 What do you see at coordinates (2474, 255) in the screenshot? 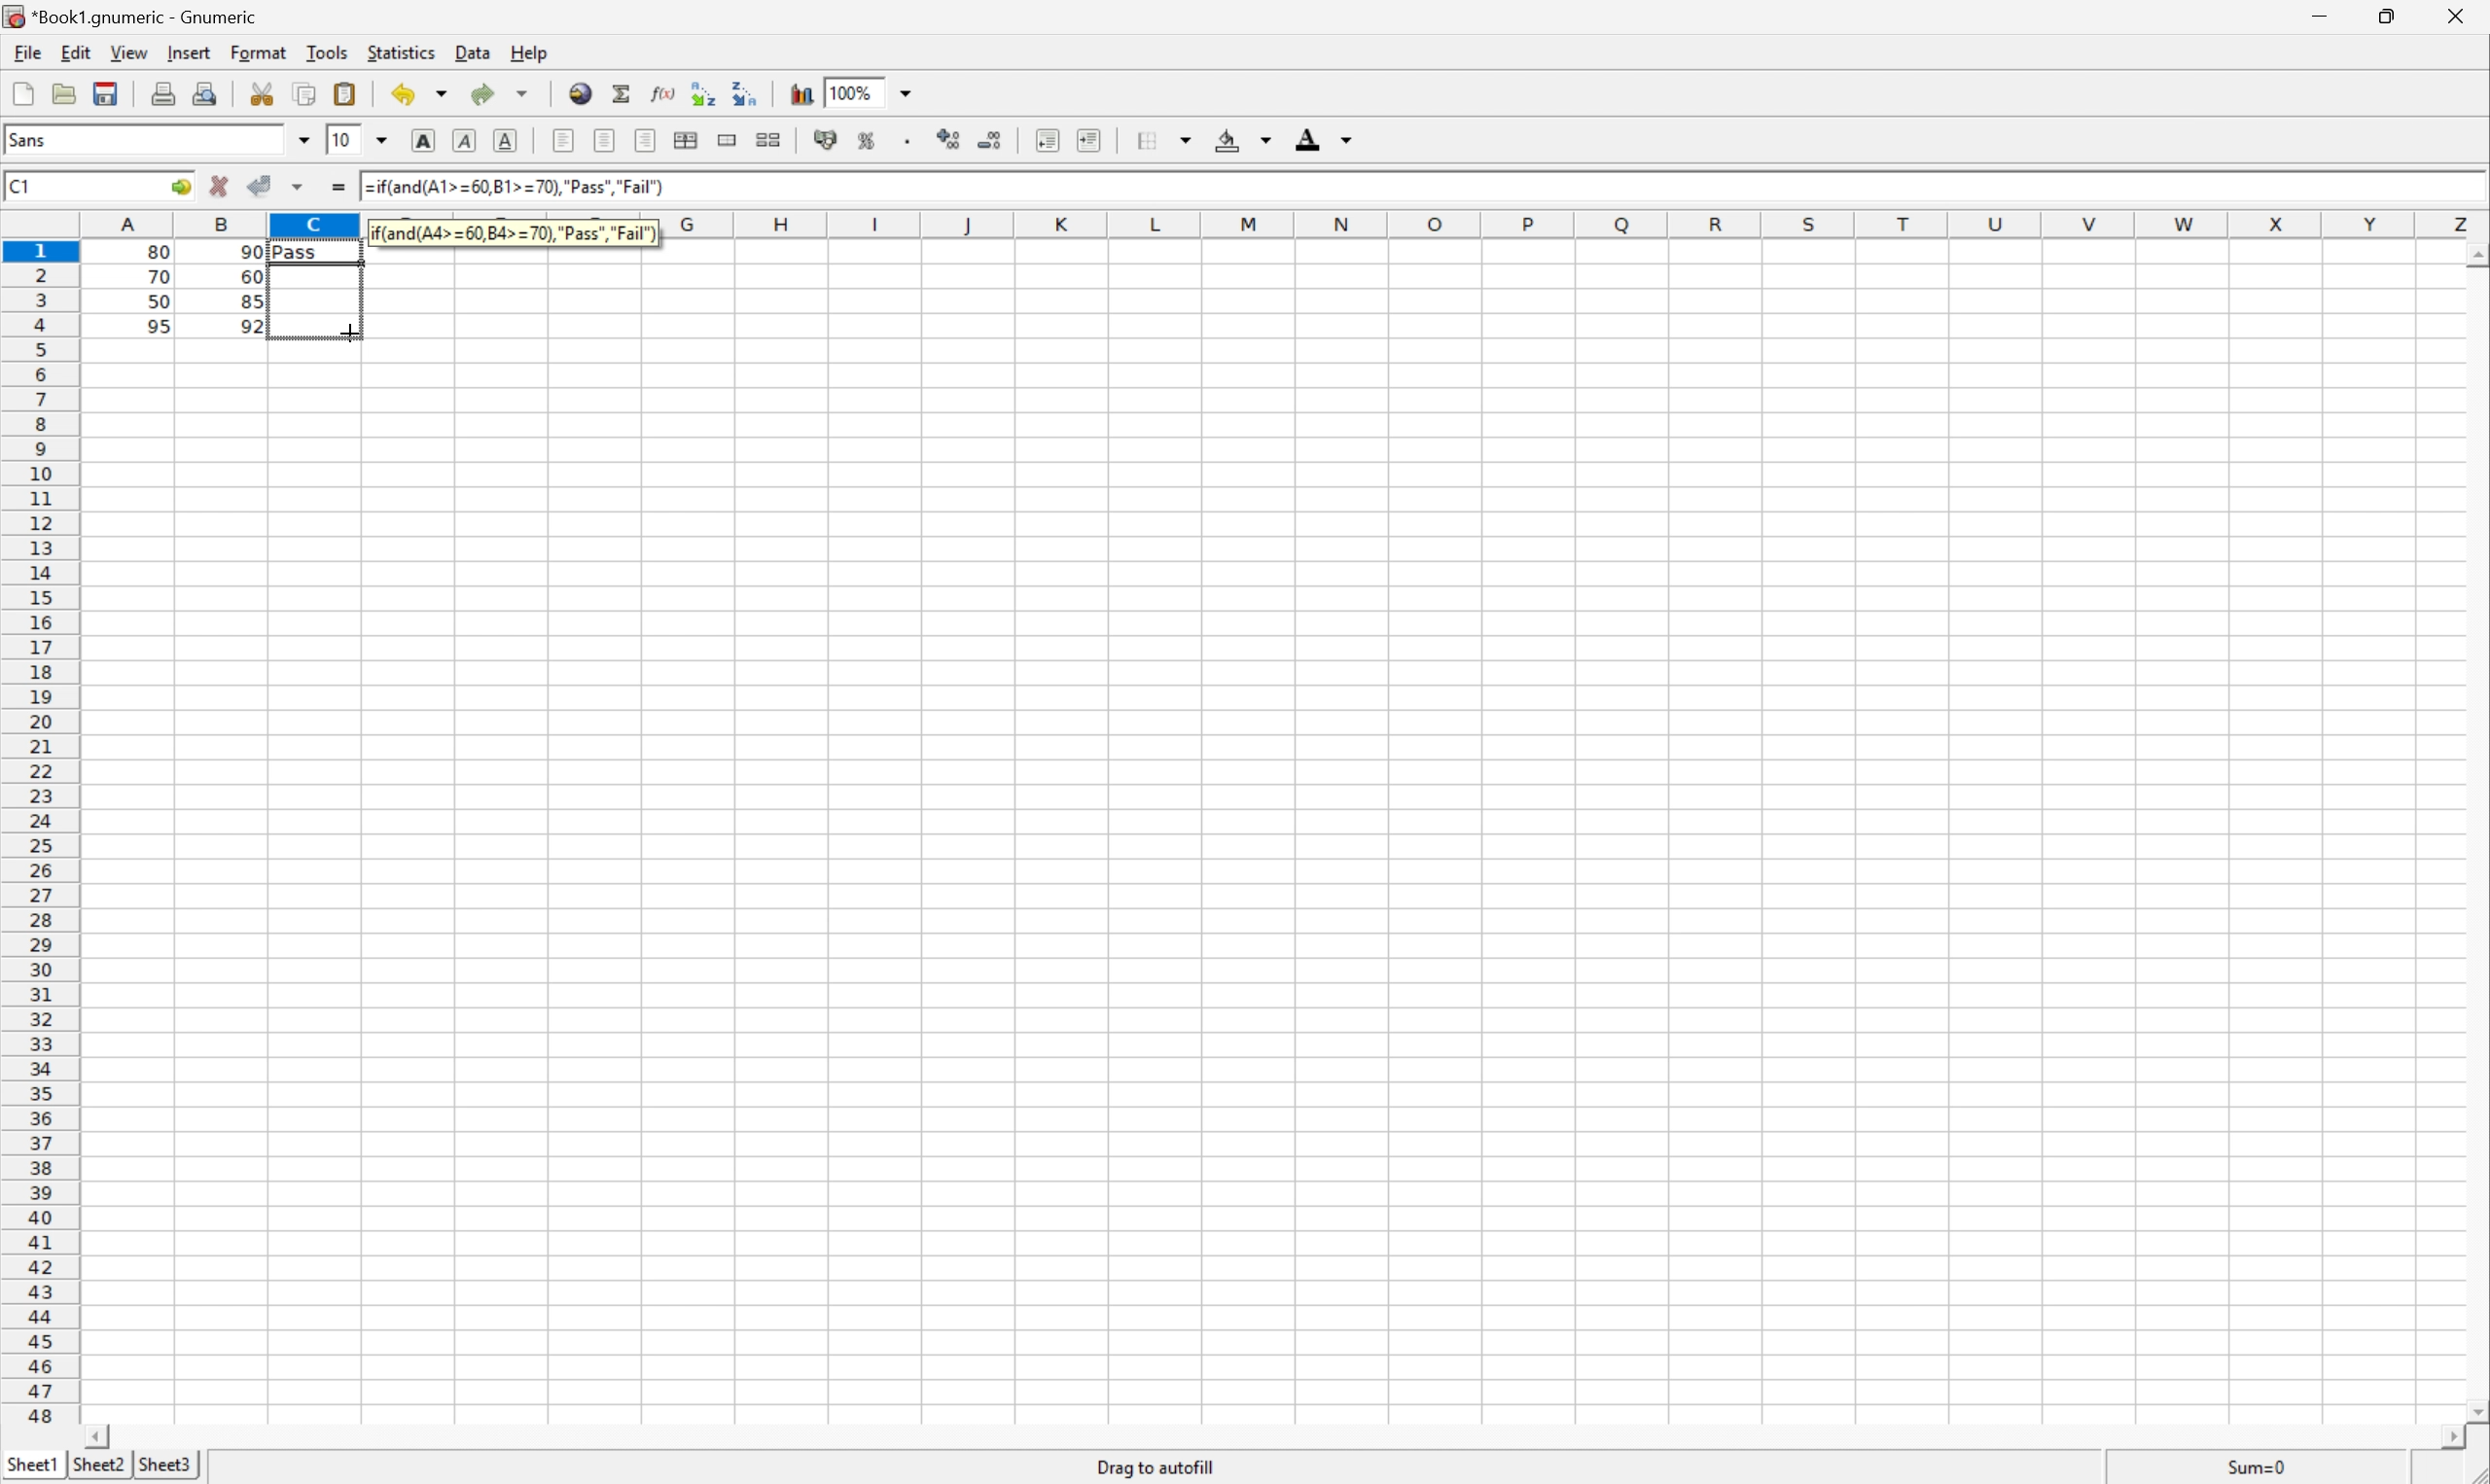
I see `Scroll Up` at bounding box center [2474, 255].